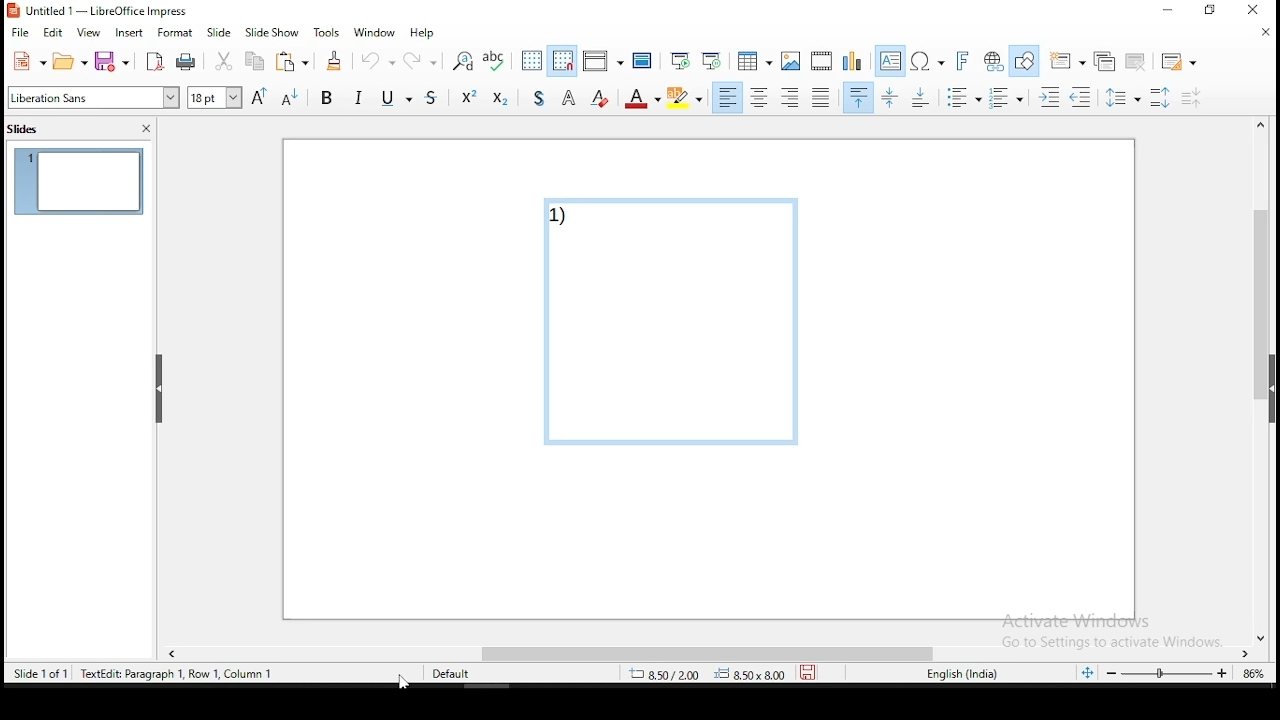 This screenshot has width=1280, height=720. Describe the element at coordinates (1024, 60) in the screenshot. I see `show draw functions` at that location.